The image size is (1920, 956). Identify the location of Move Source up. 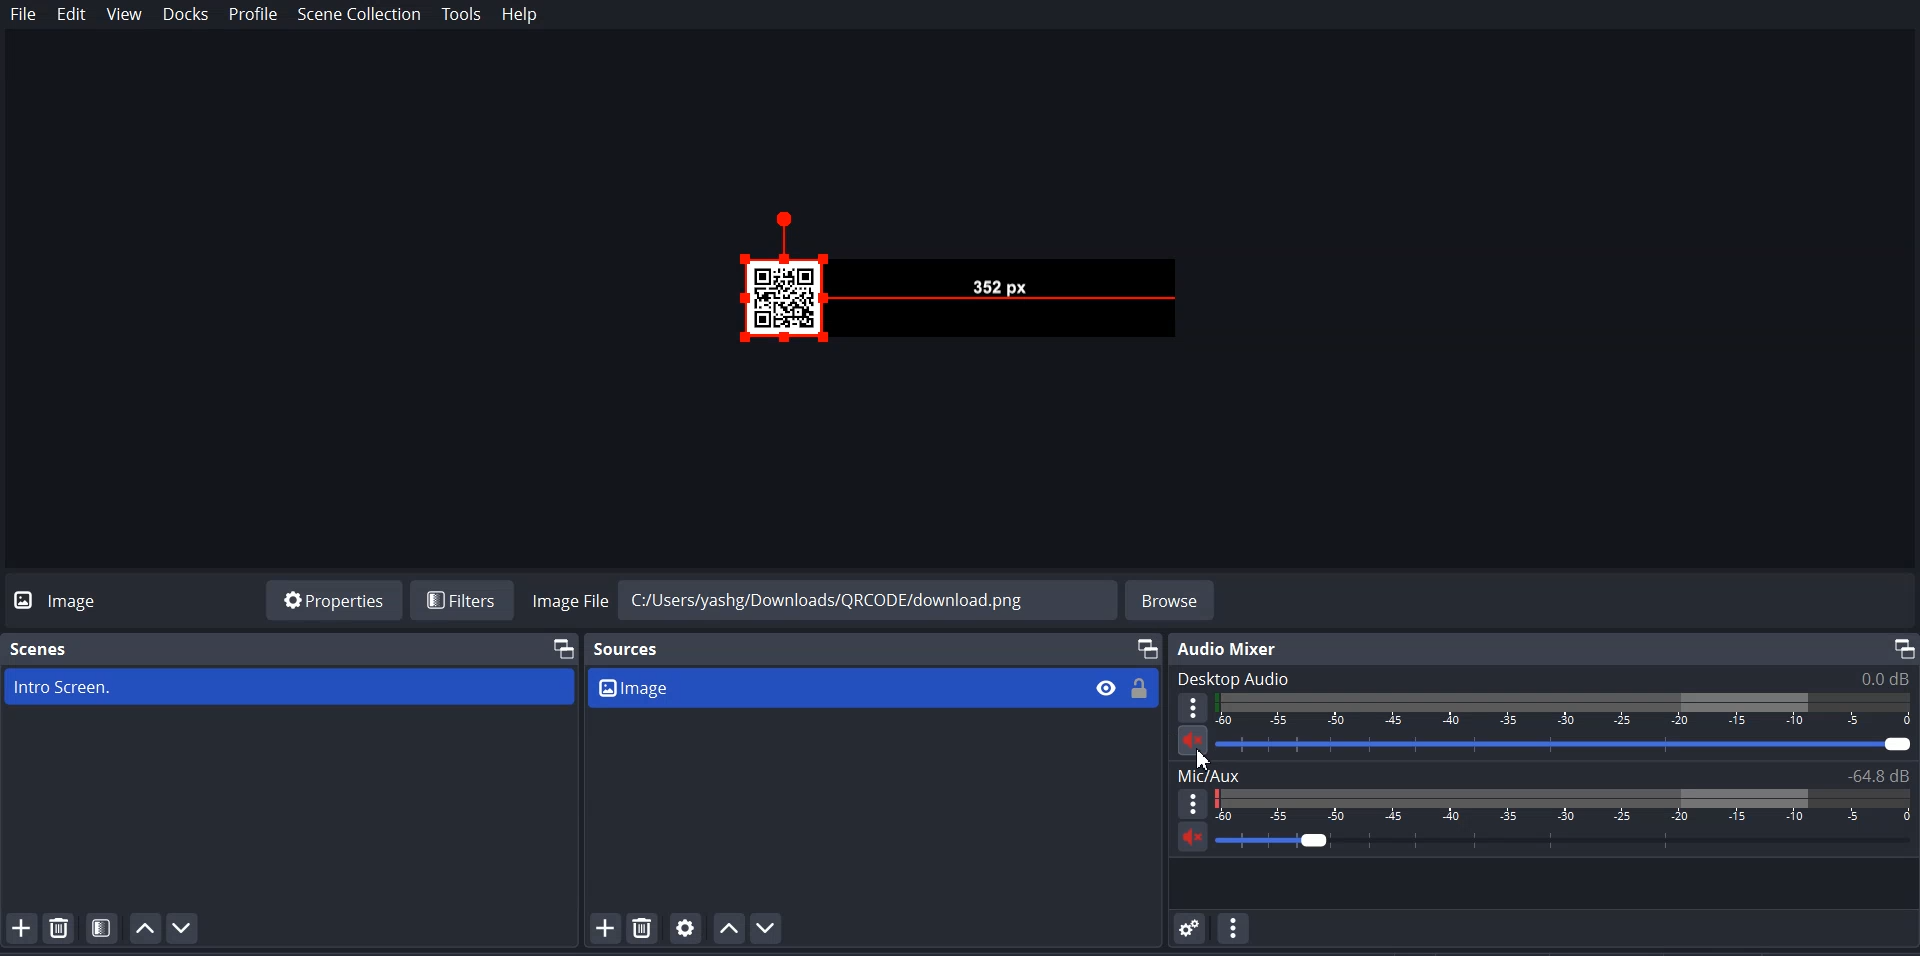
(727, 927).